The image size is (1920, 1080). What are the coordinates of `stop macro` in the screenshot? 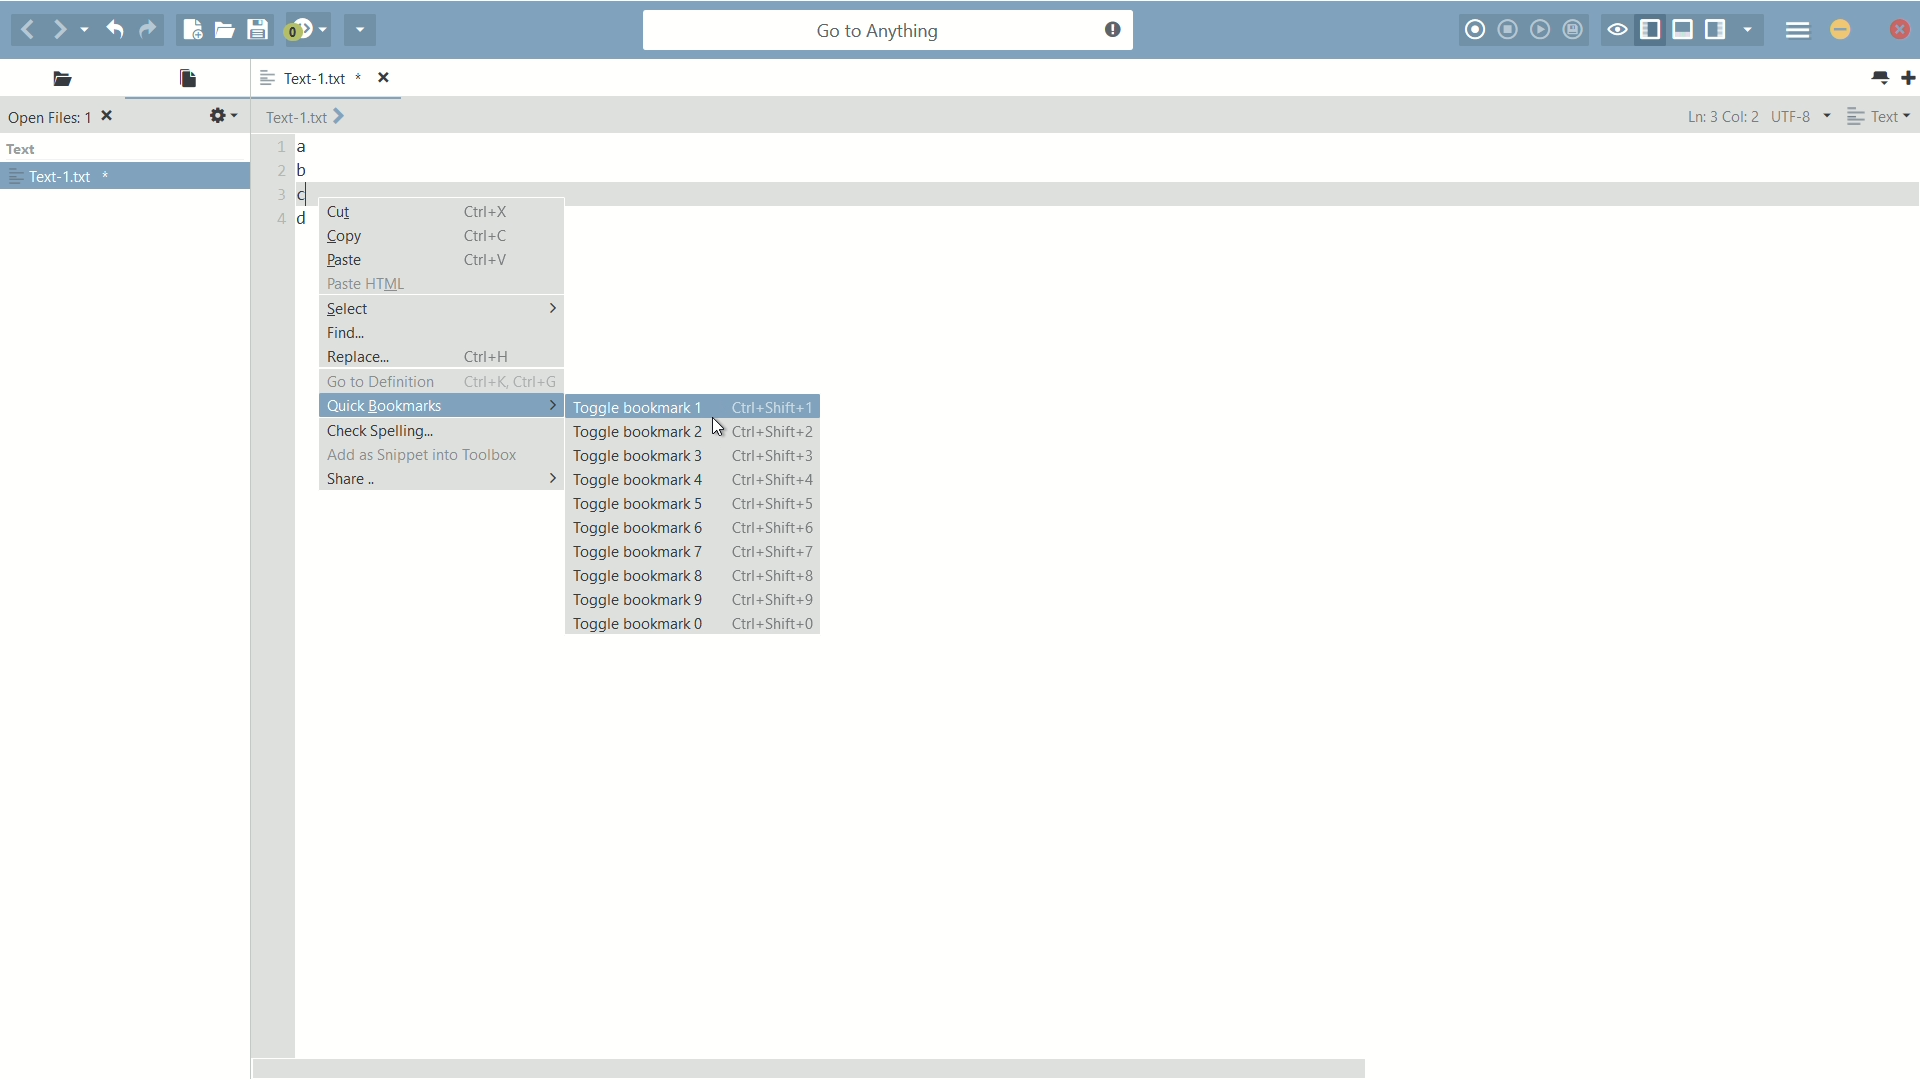 It's located at (1511, 29).